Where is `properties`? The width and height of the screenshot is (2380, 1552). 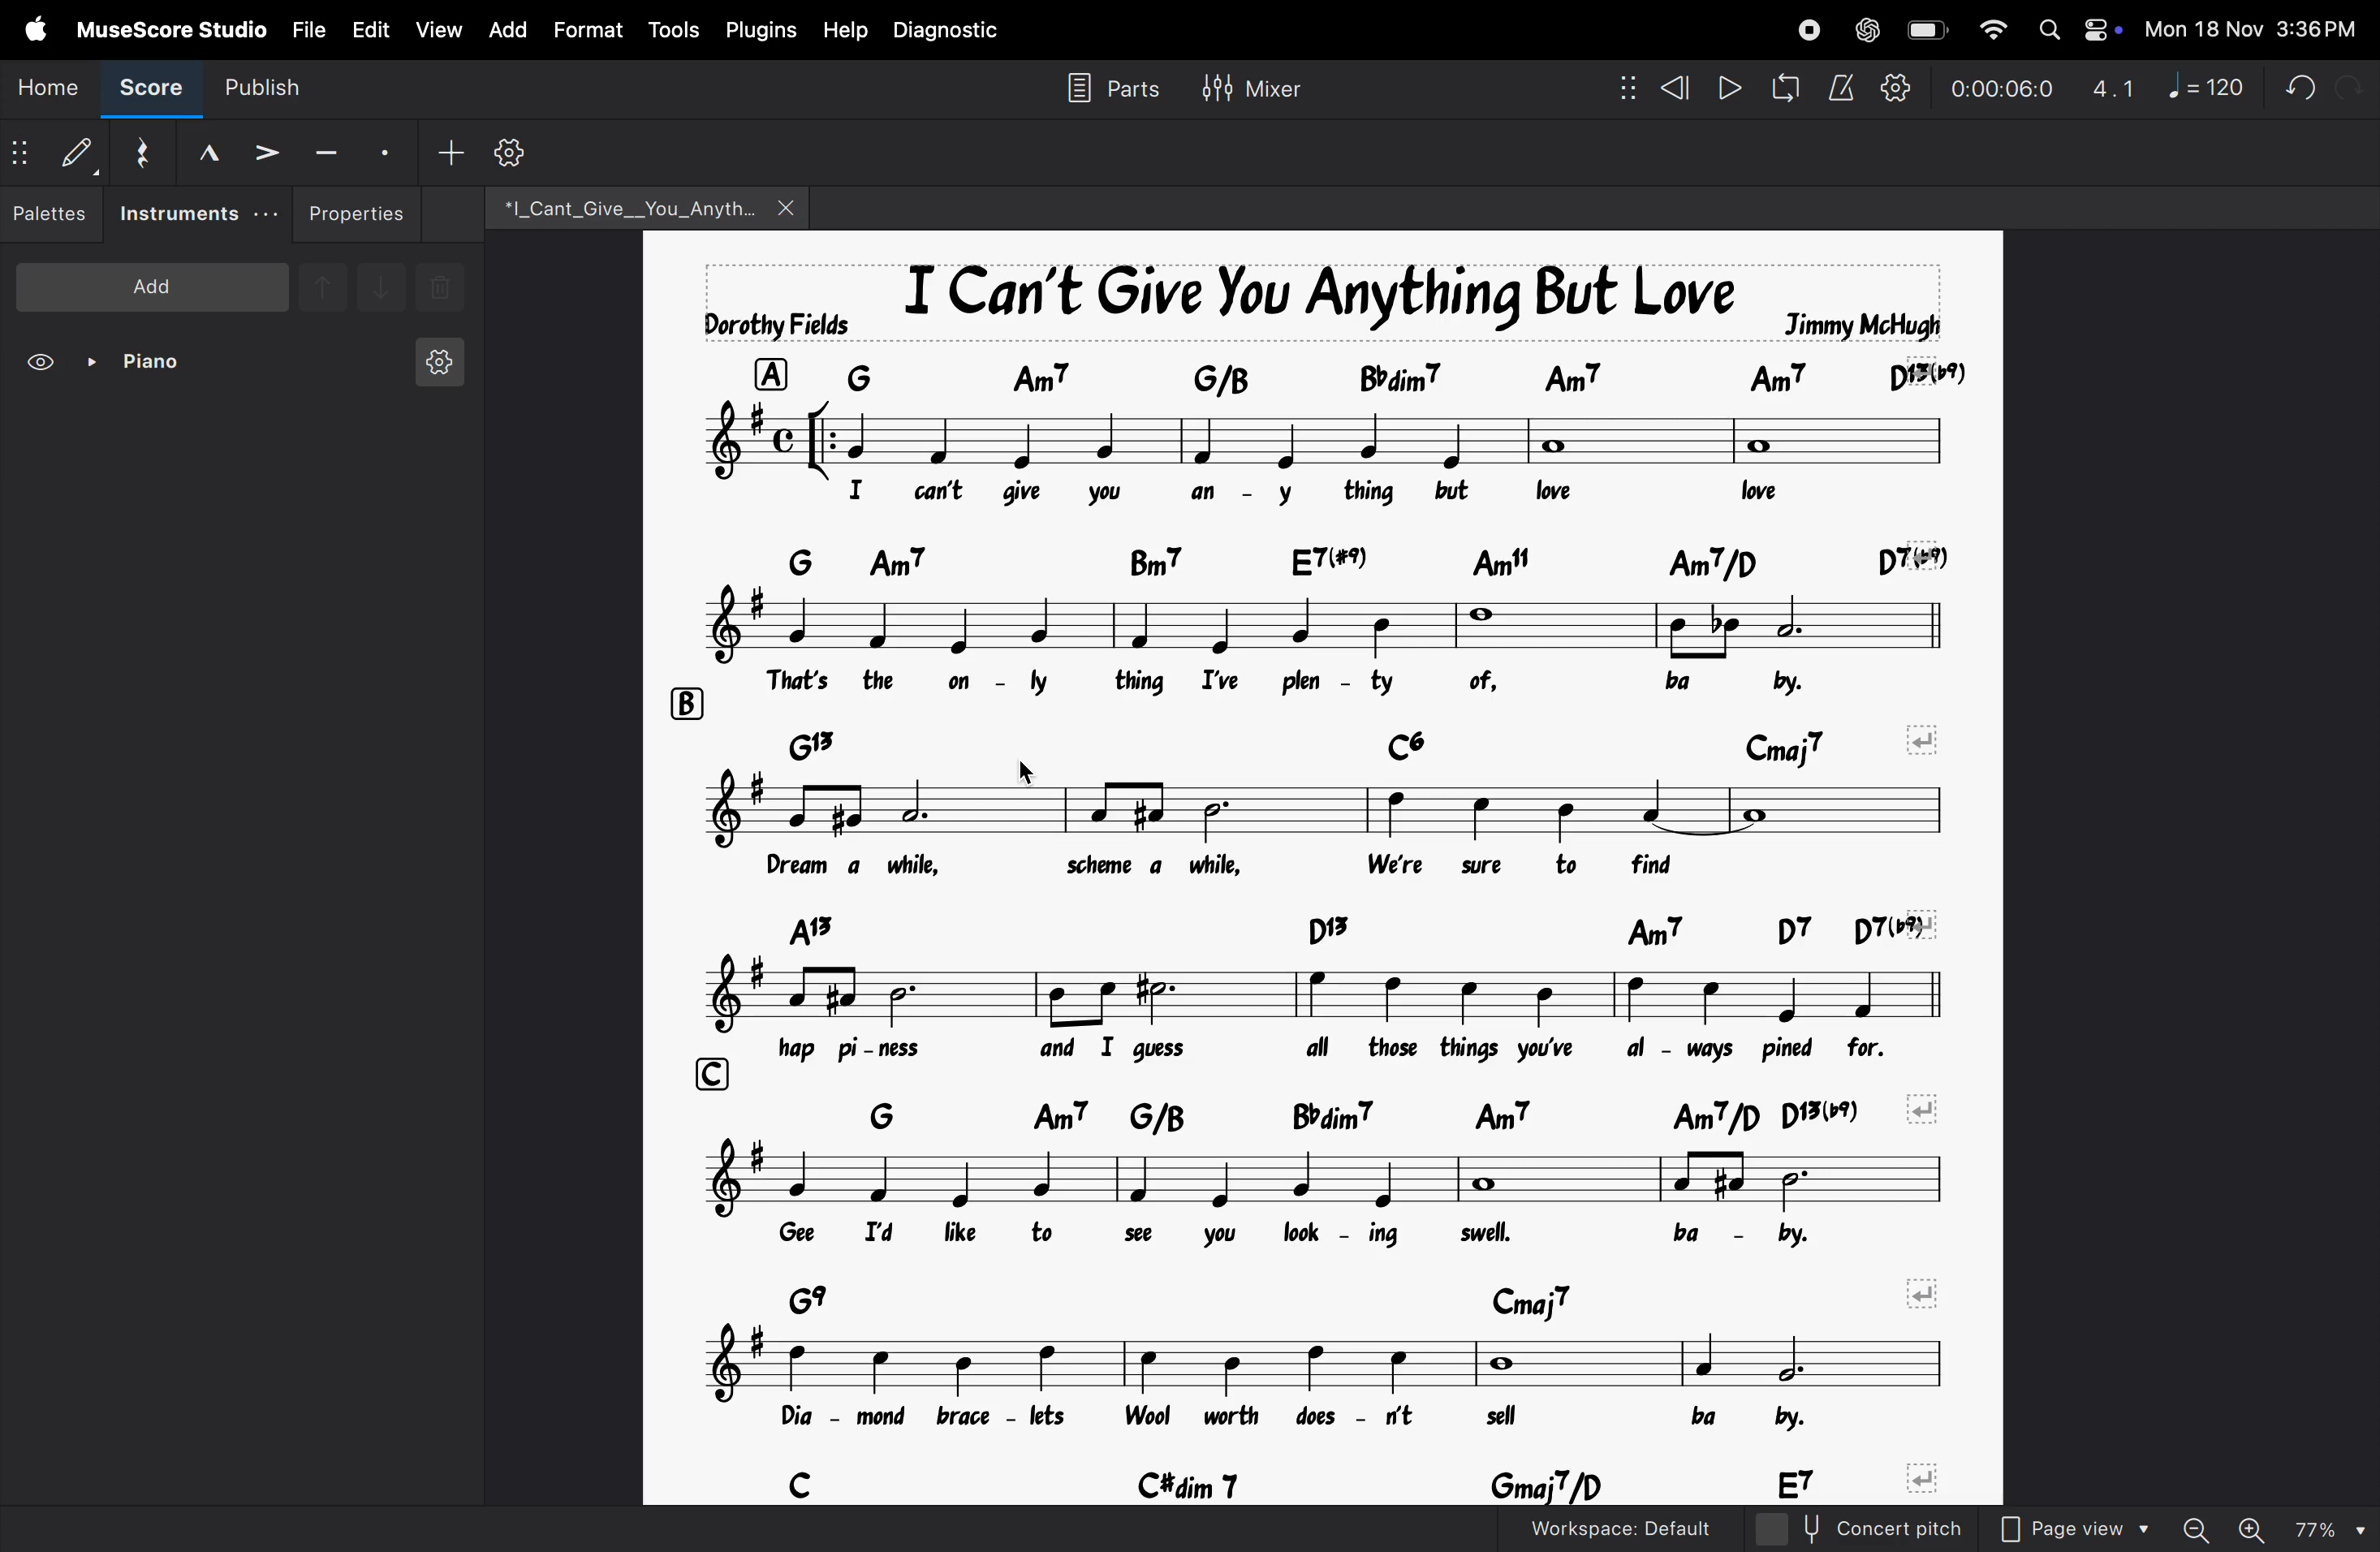
properties is located at coordinates (360, 214).